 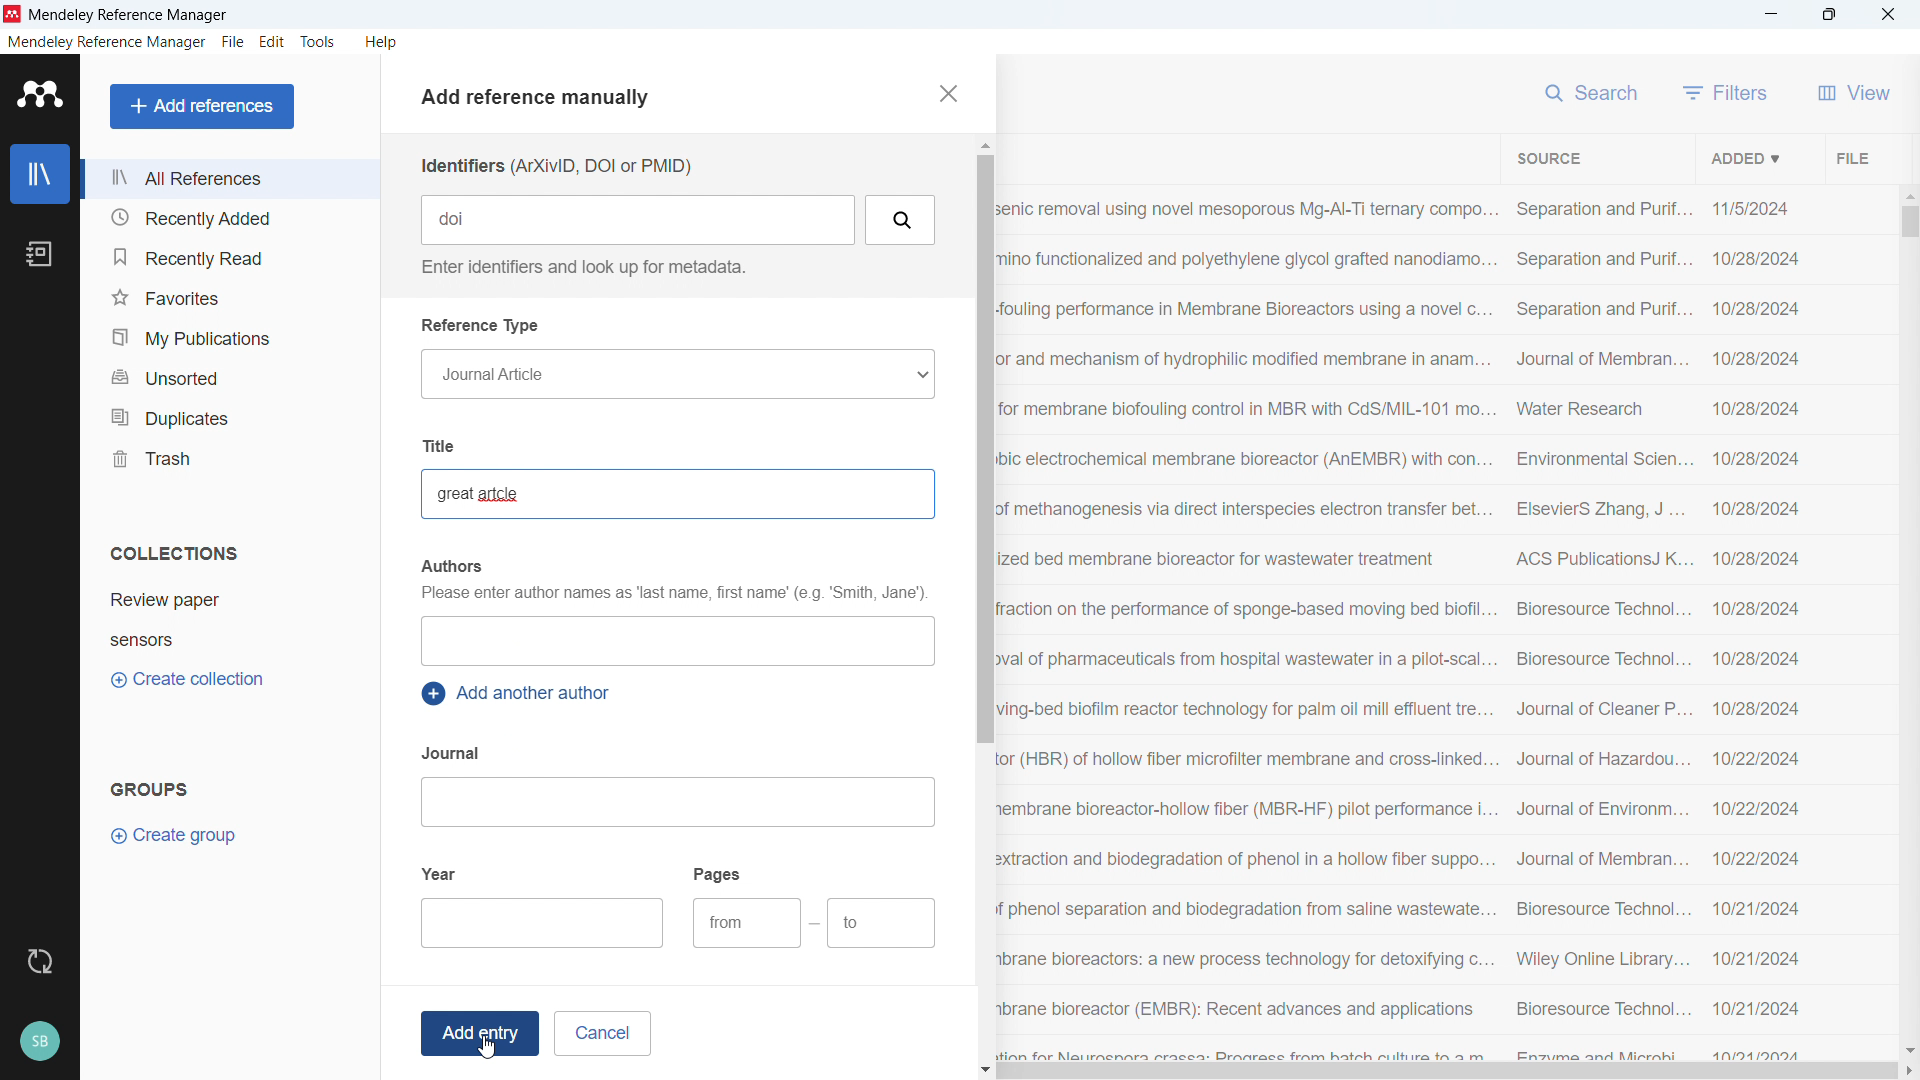 I want to click on Reference type, so click(x=482, y=326).